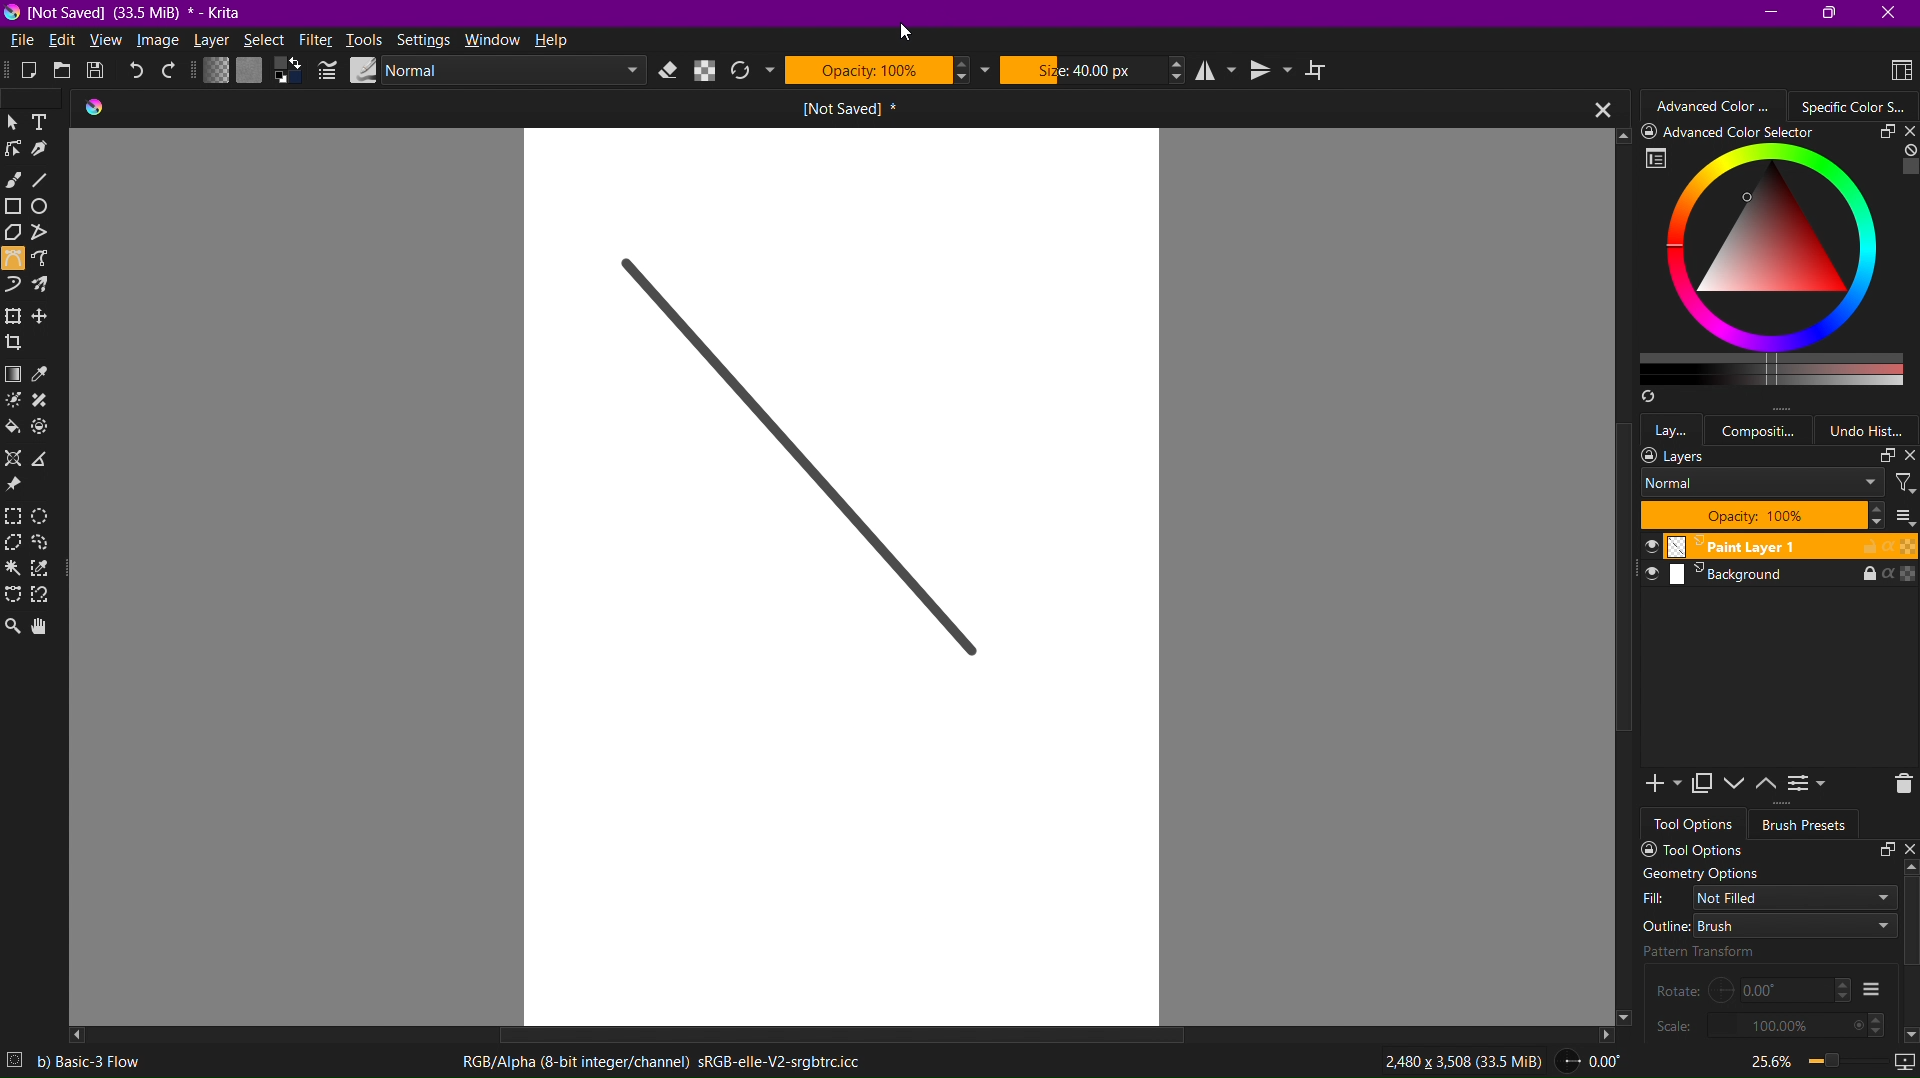 This screenshot has width=1920, height=1078. Describe the element at coordinates (1673, 428) in the screenshot. I see `Layers` at that location.